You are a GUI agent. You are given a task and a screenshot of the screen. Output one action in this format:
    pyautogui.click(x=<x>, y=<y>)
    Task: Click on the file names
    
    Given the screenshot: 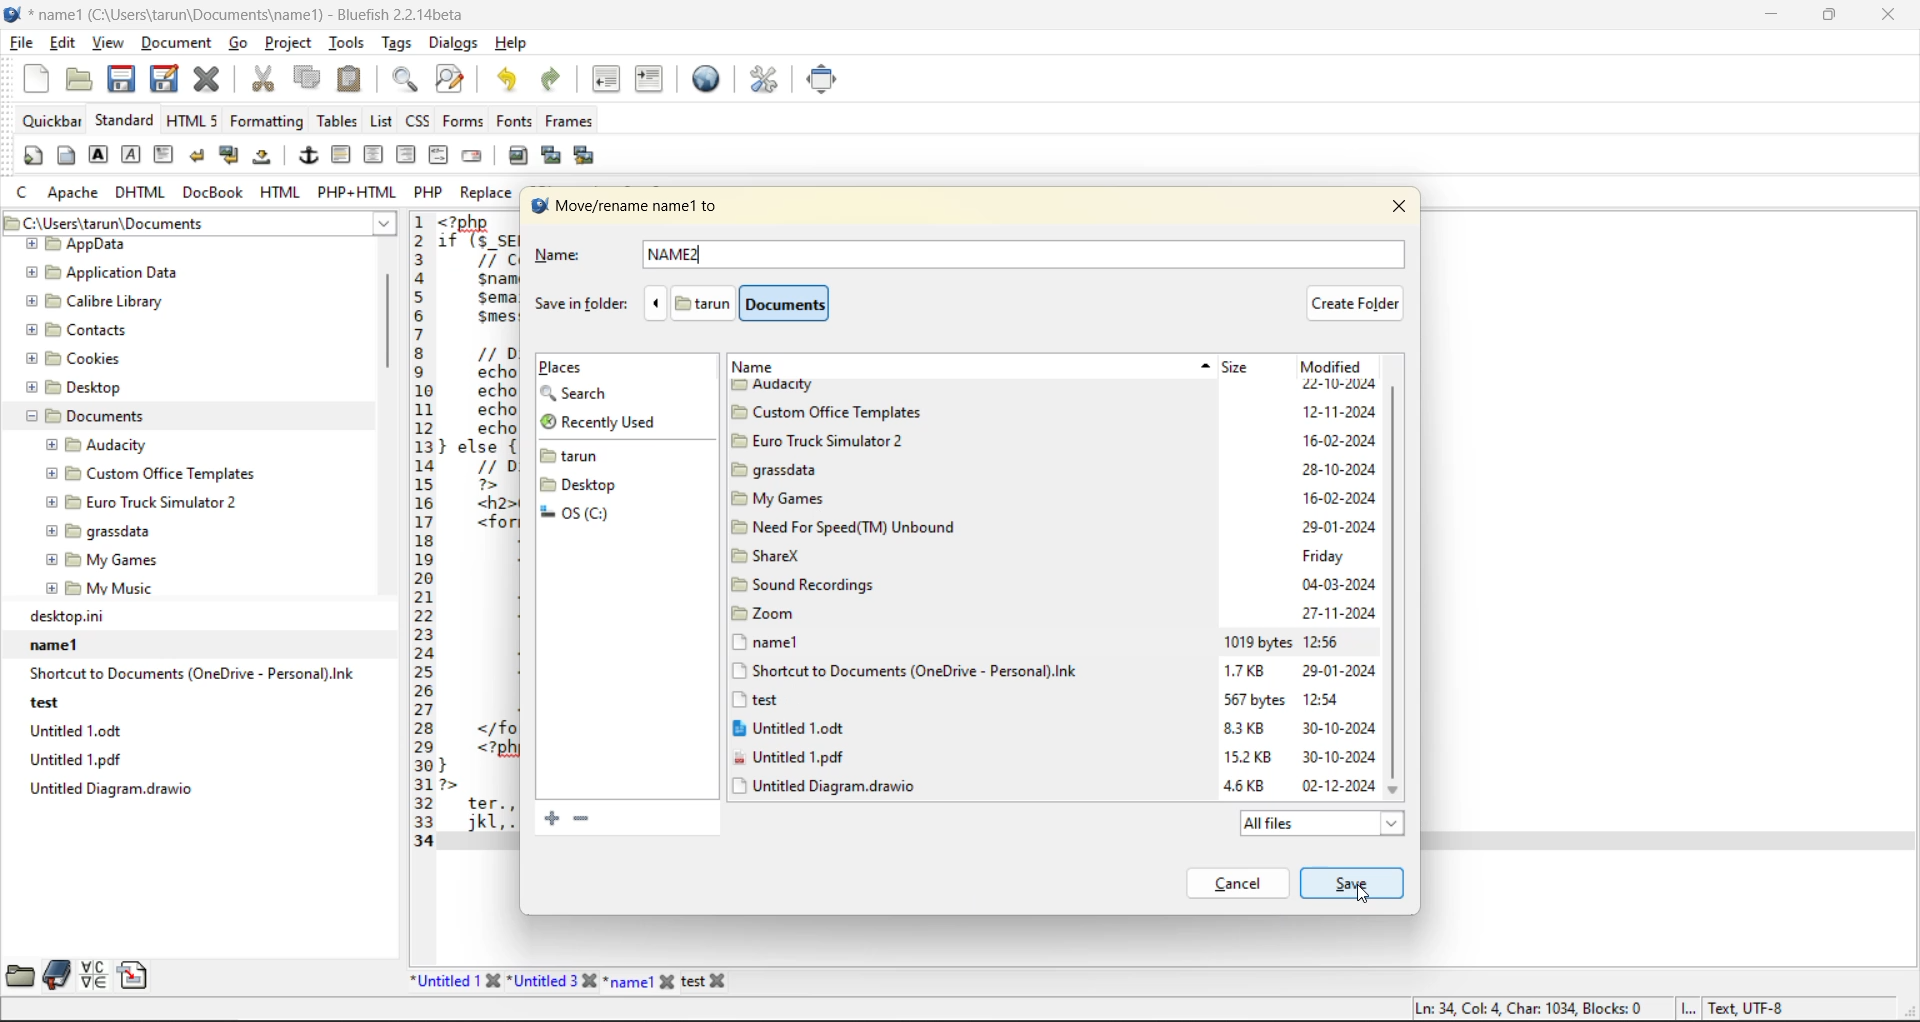 What is the action you would take?
    pyautogui.click(x=574, y=981)
    